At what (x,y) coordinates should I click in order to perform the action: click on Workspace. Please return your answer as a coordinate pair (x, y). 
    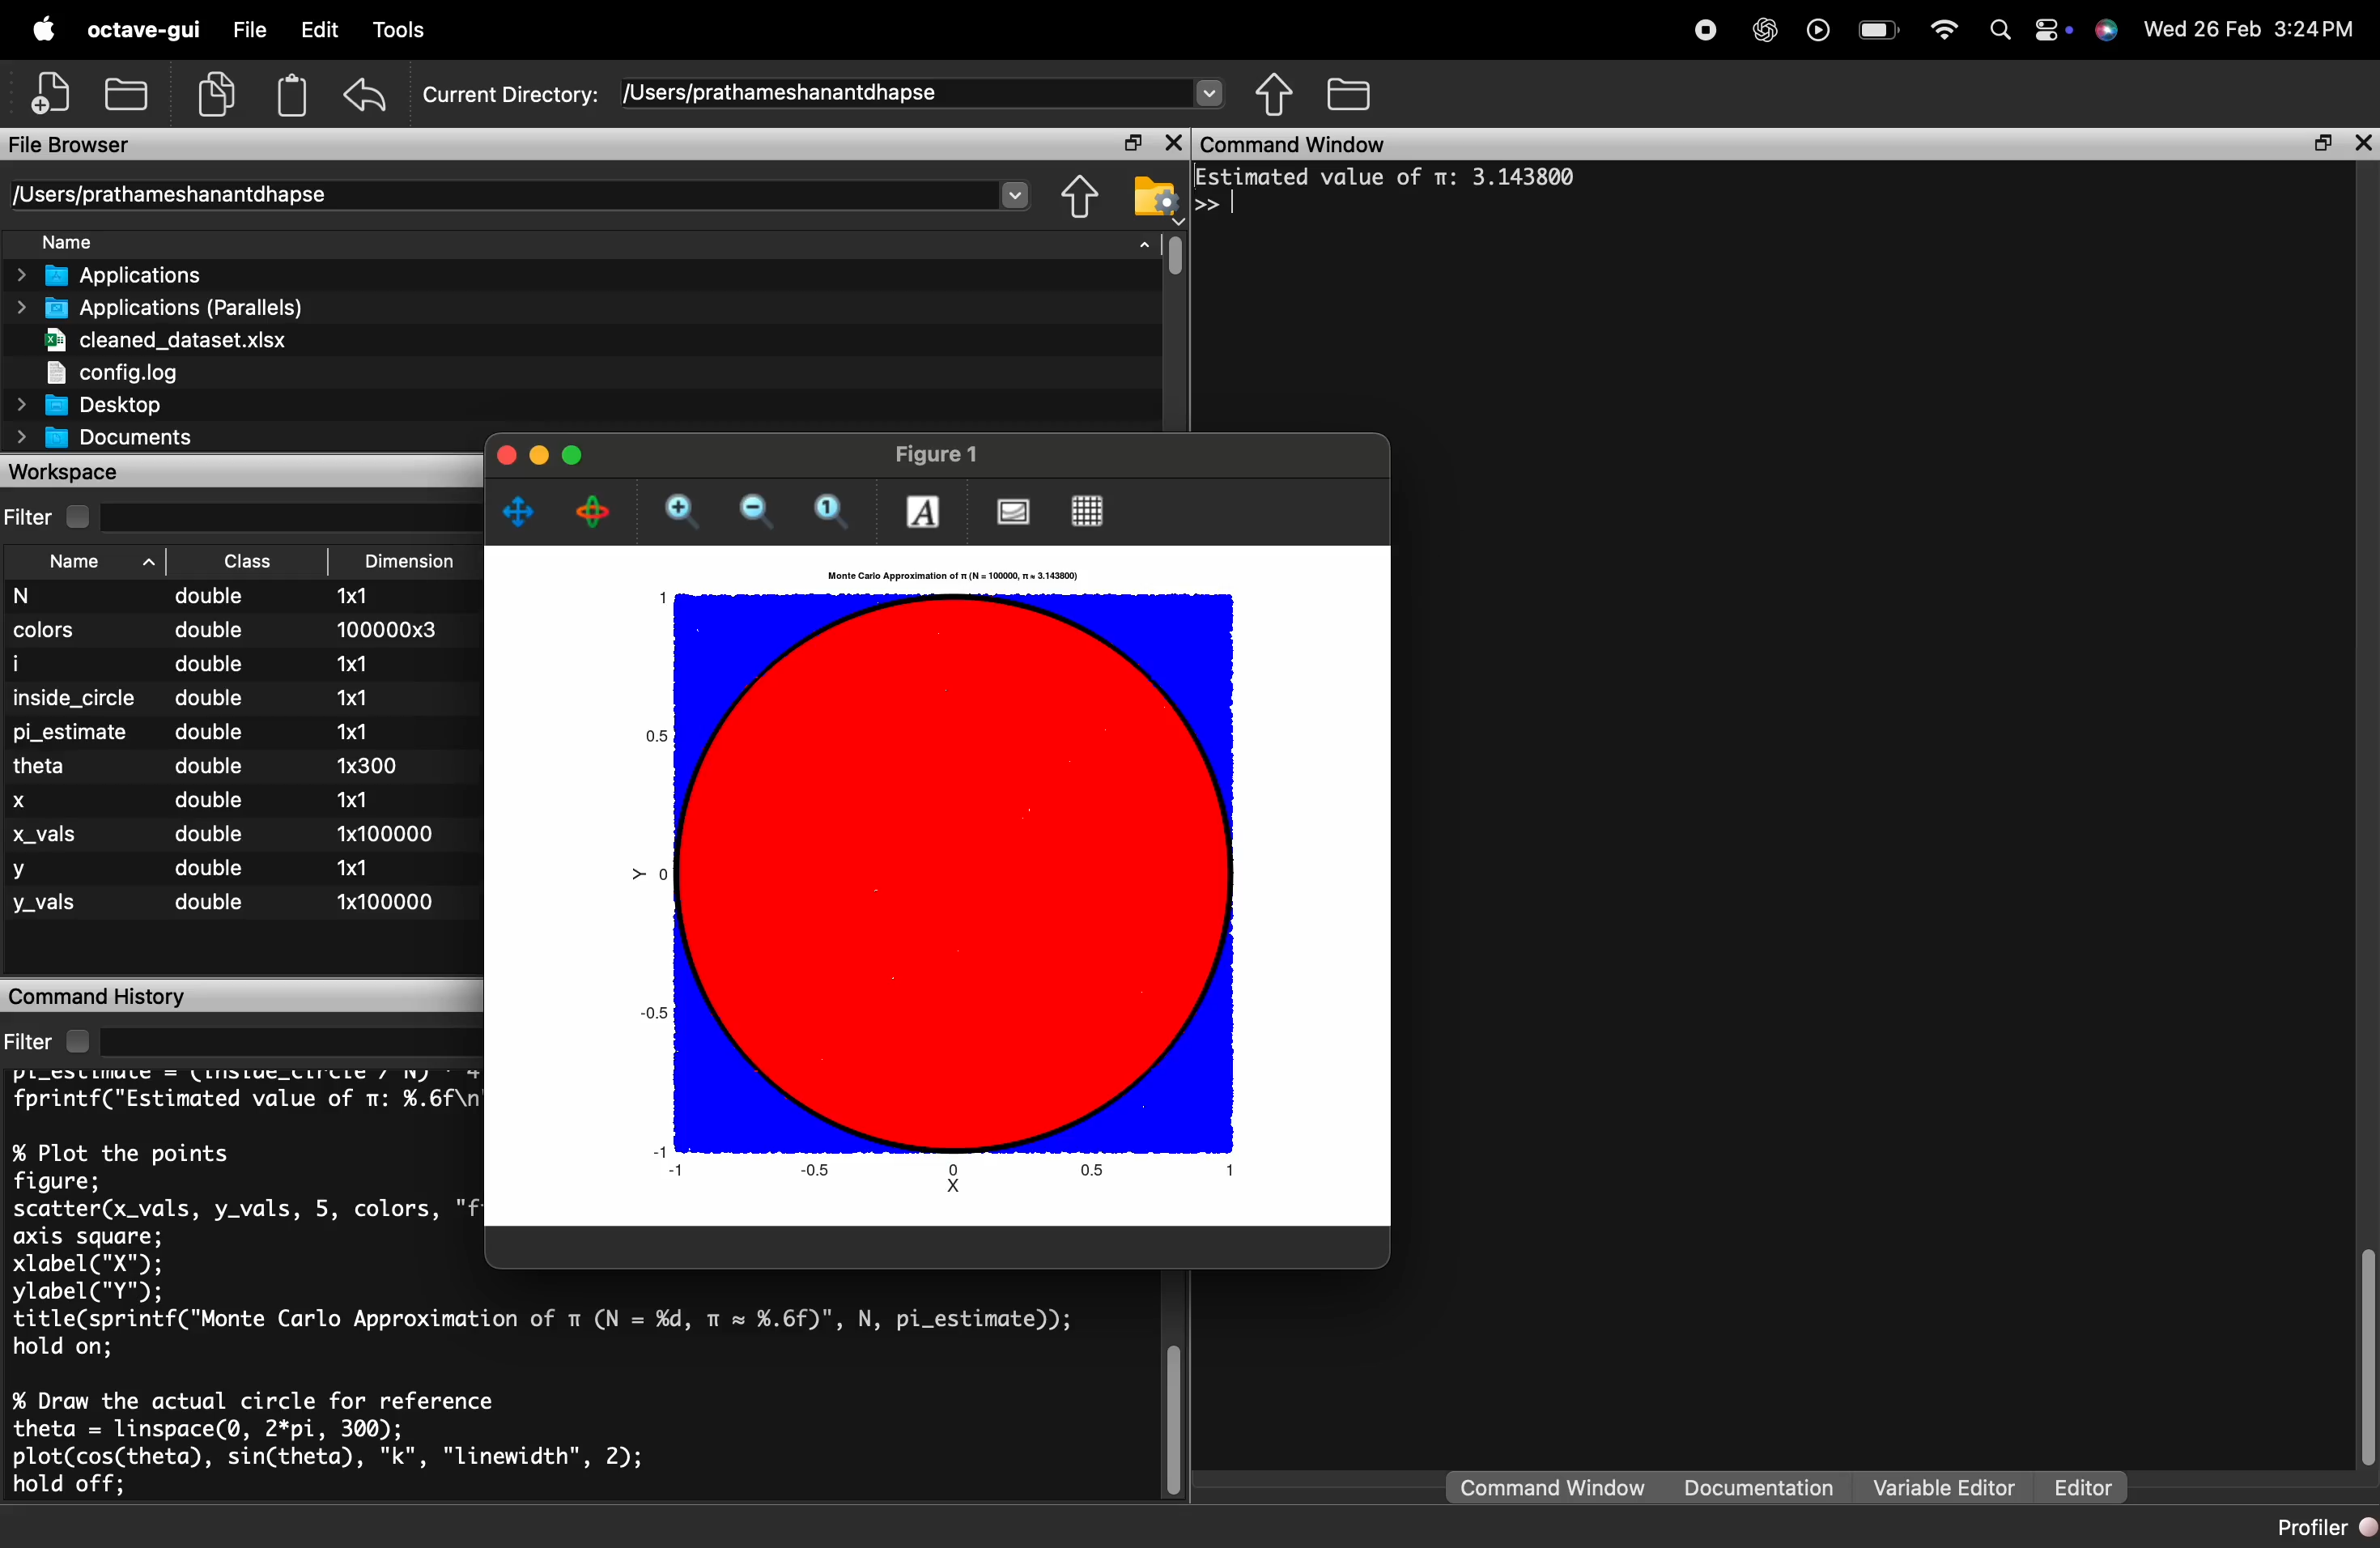
    Looking at the image, I should click on (78, 471).